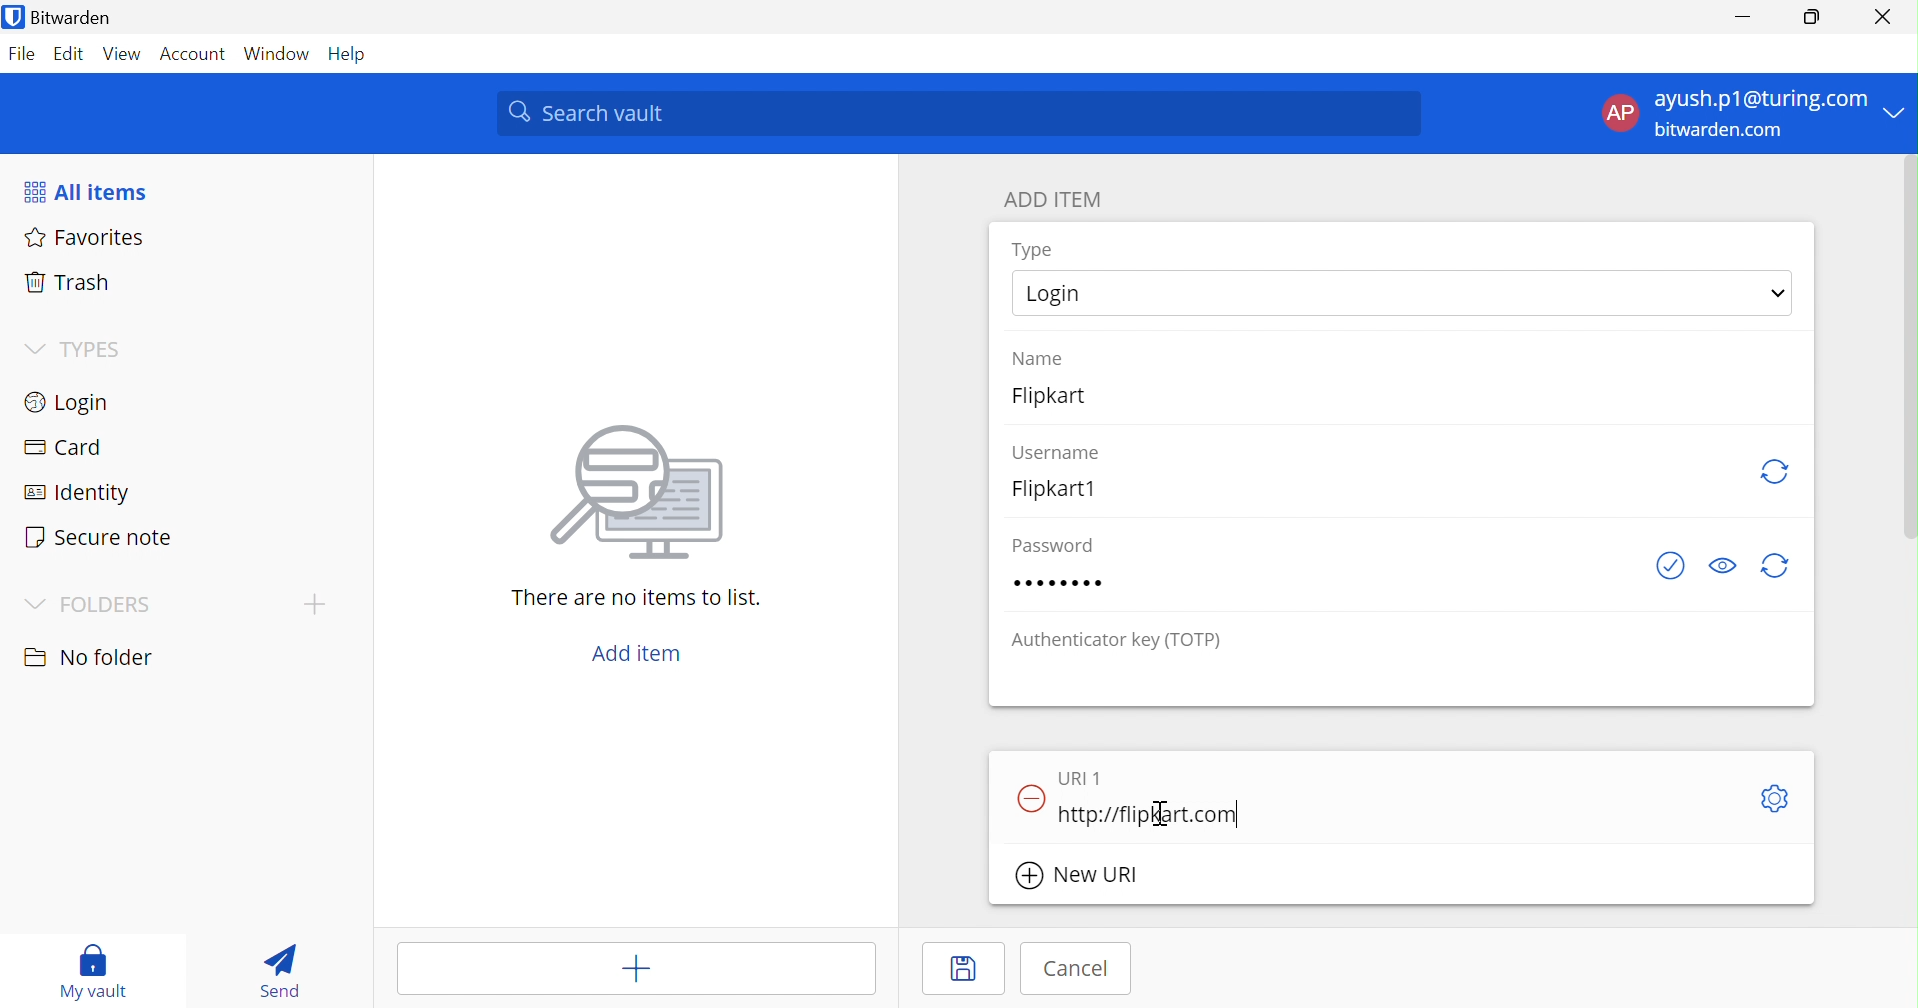 This screenshot has height=1008, width=1918. What do you see at coordinates (1776, 567) in the screenshot?
I see `generate password` at bounding box center [1776, 567].